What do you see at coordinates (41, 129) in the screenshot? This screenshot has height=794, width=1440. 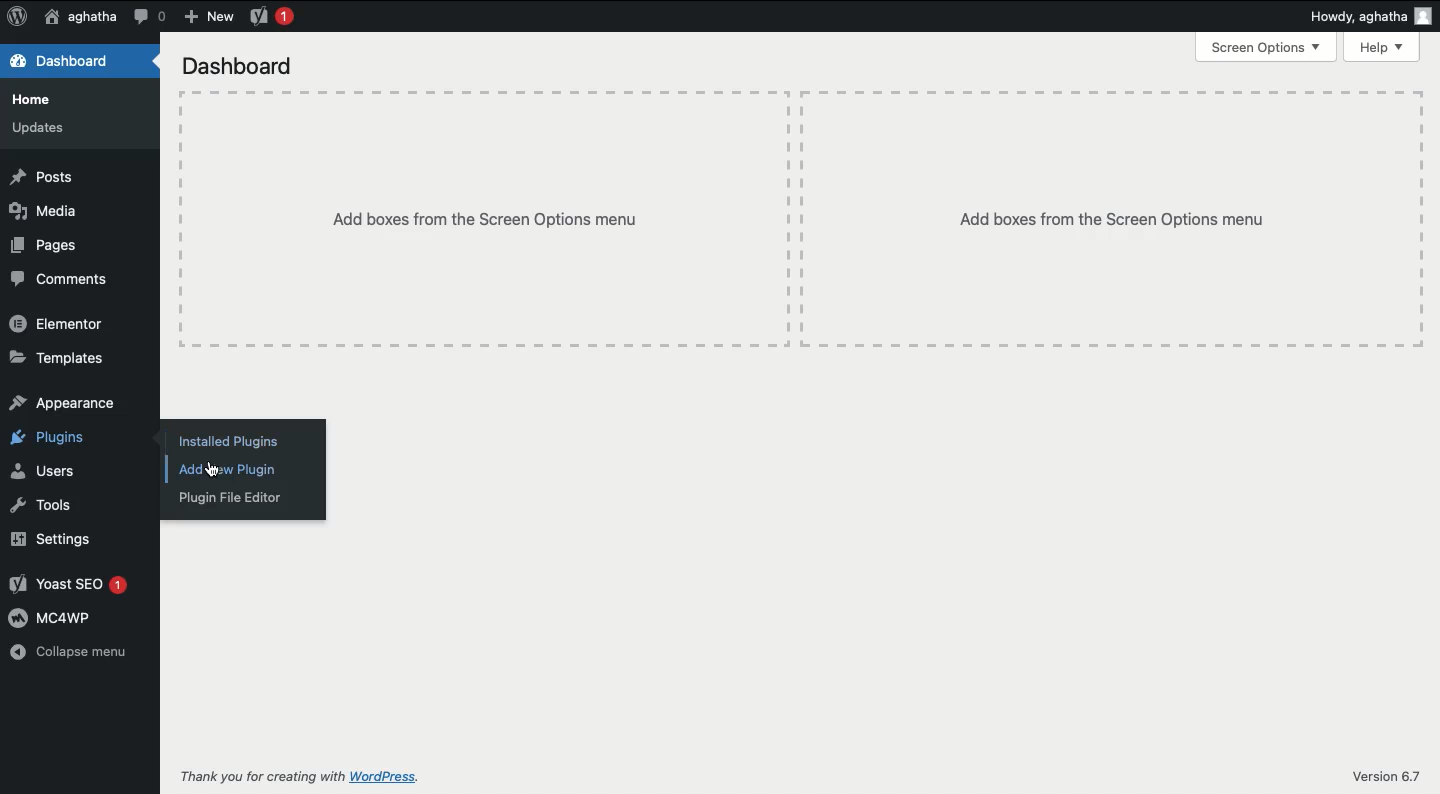 I see `Updates` at bounding box center [41, 129].